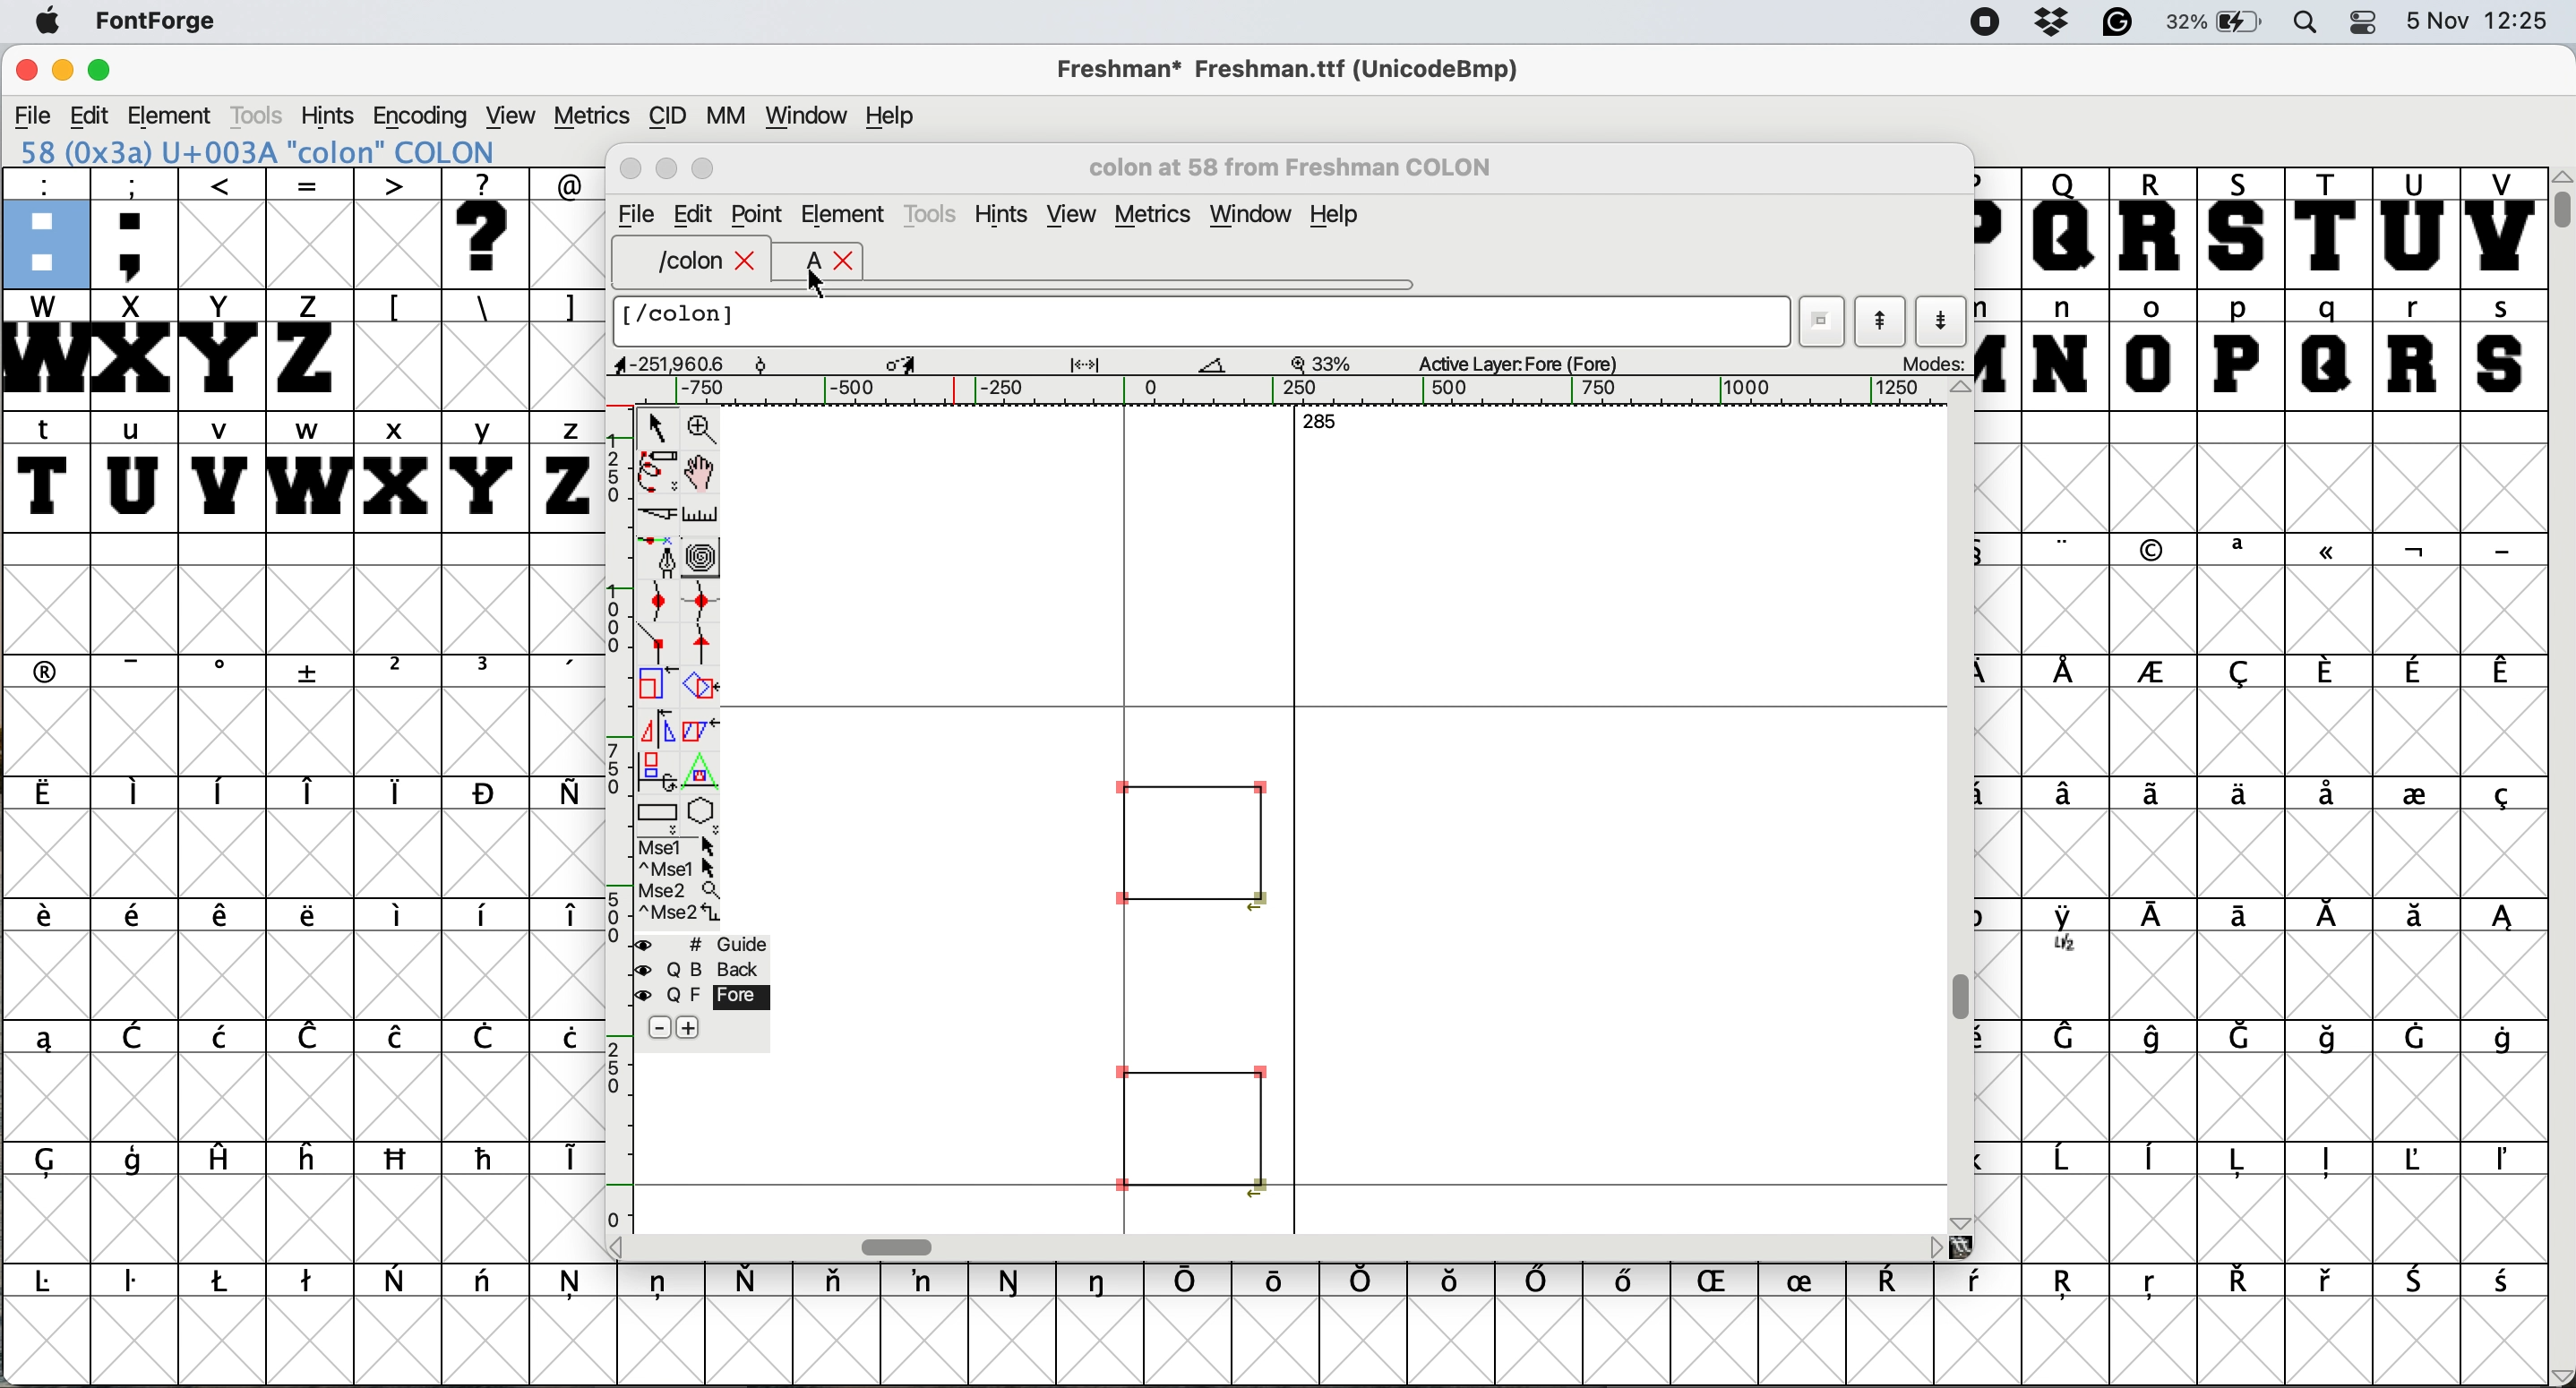  I want to click on symbol, so click(2329, 1037).